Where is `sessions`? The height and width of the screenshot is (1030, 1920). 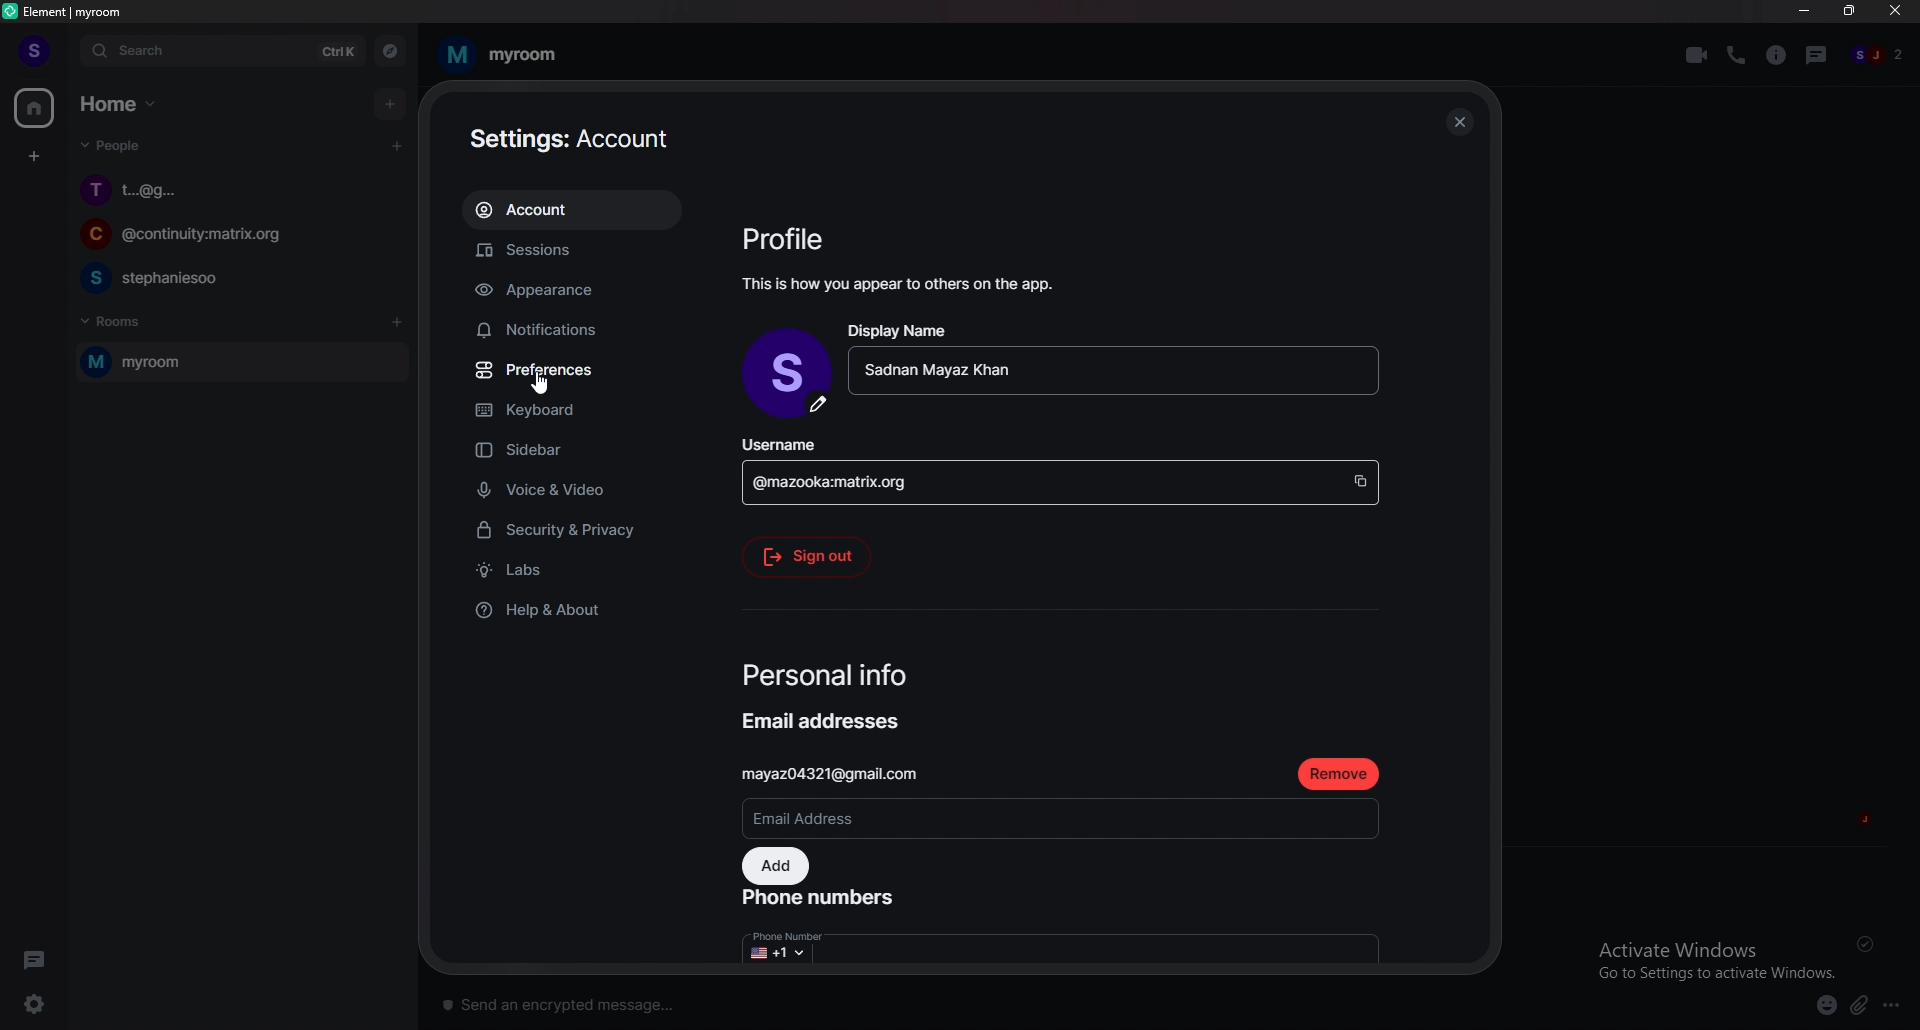 sessions is located at coordinates (570, 251).